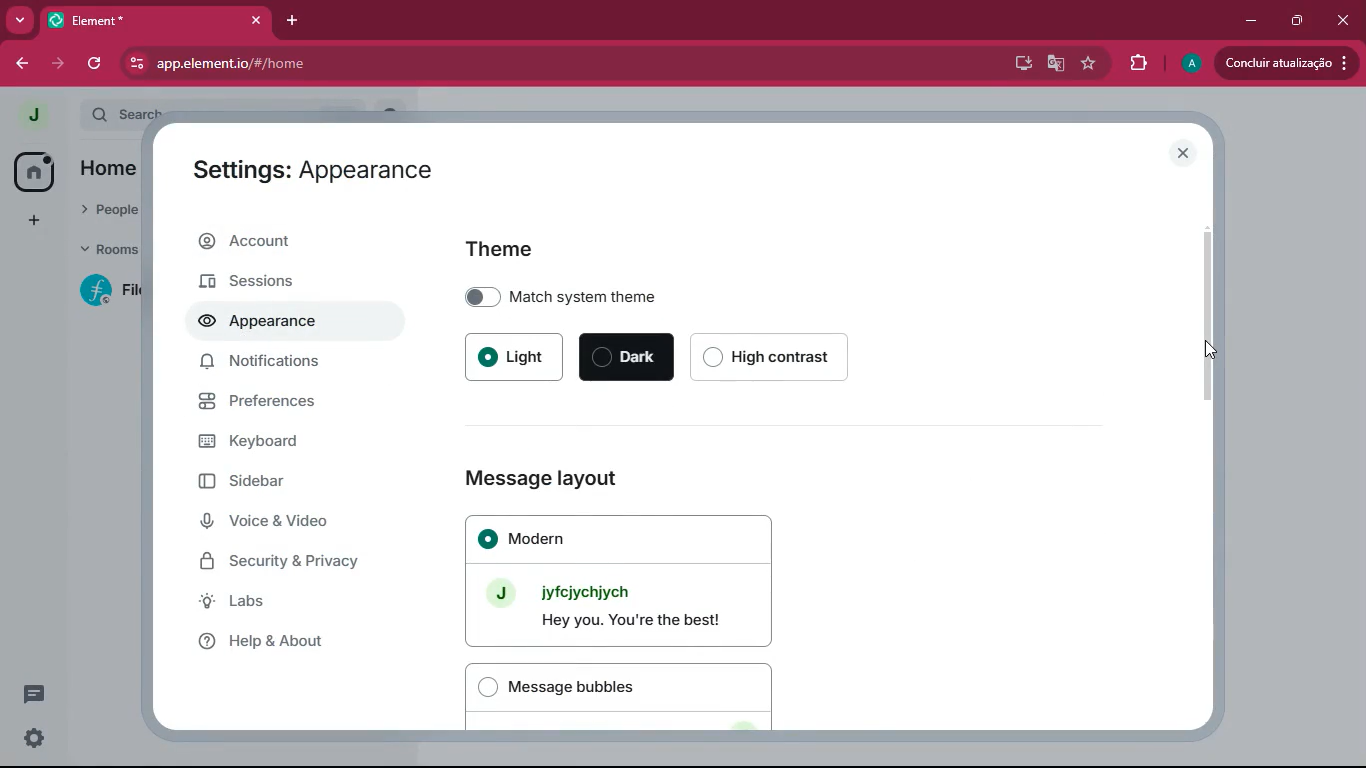 This screenshot has height=768, width=1366. What do you see at coordinates (38, 218) in the screenshot?
I see `add` at bounding box center [38, 218].